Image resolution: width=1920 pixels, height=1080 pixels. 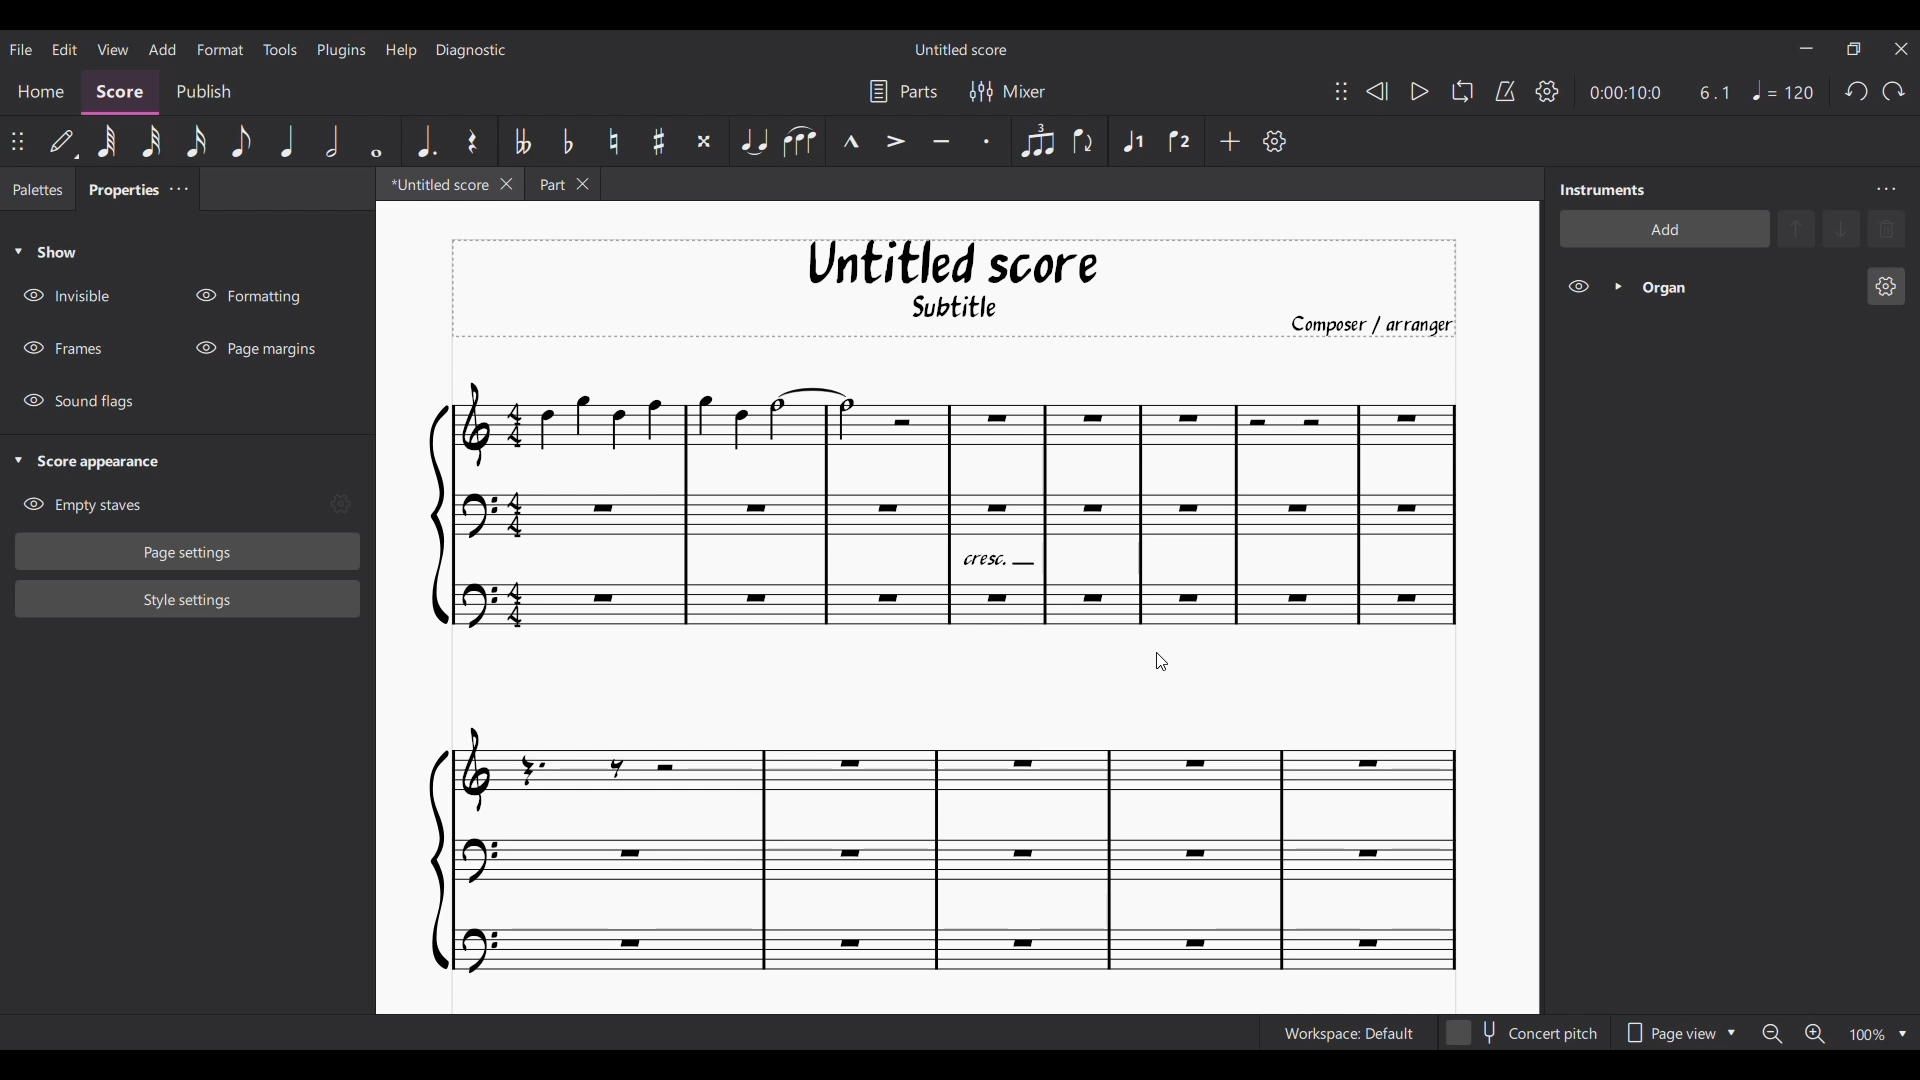 What do you see at coordinates (38, 188) in the screenshot?
I see `Palettes tab` at bounding box center [38, 188].